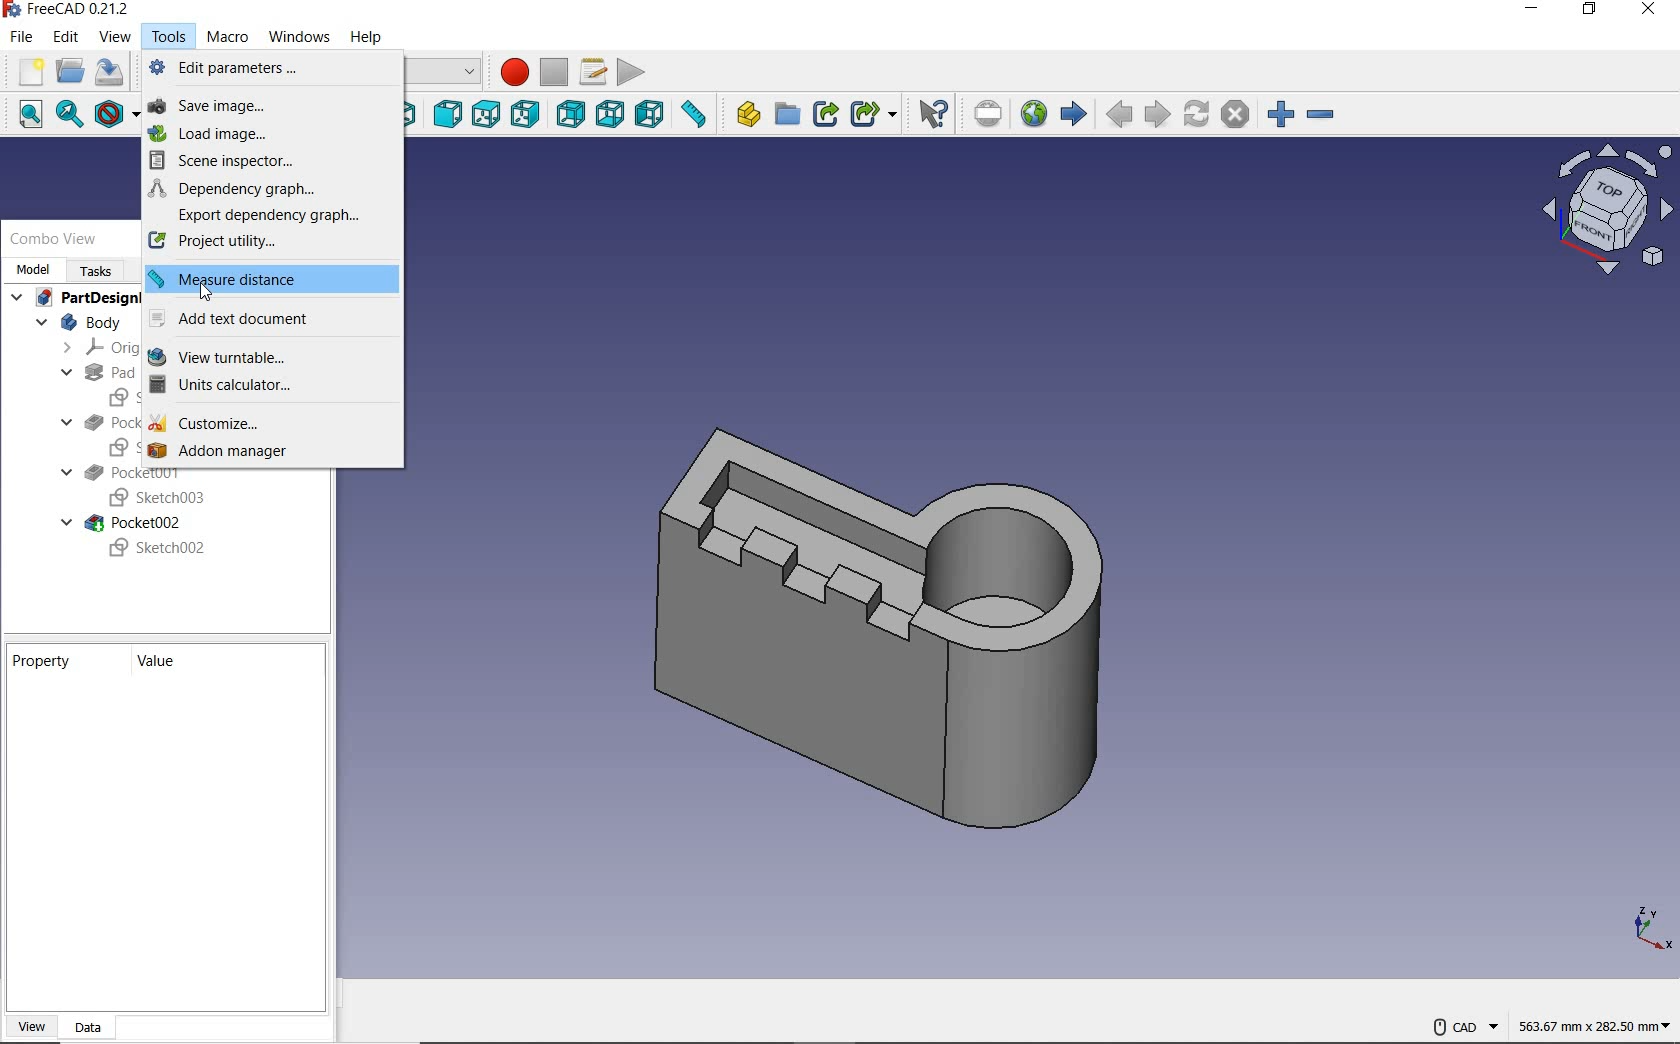 This screenshot has height=1044, width=1680. I want to click on UNITS CALCULATOR, so click(266, 388).